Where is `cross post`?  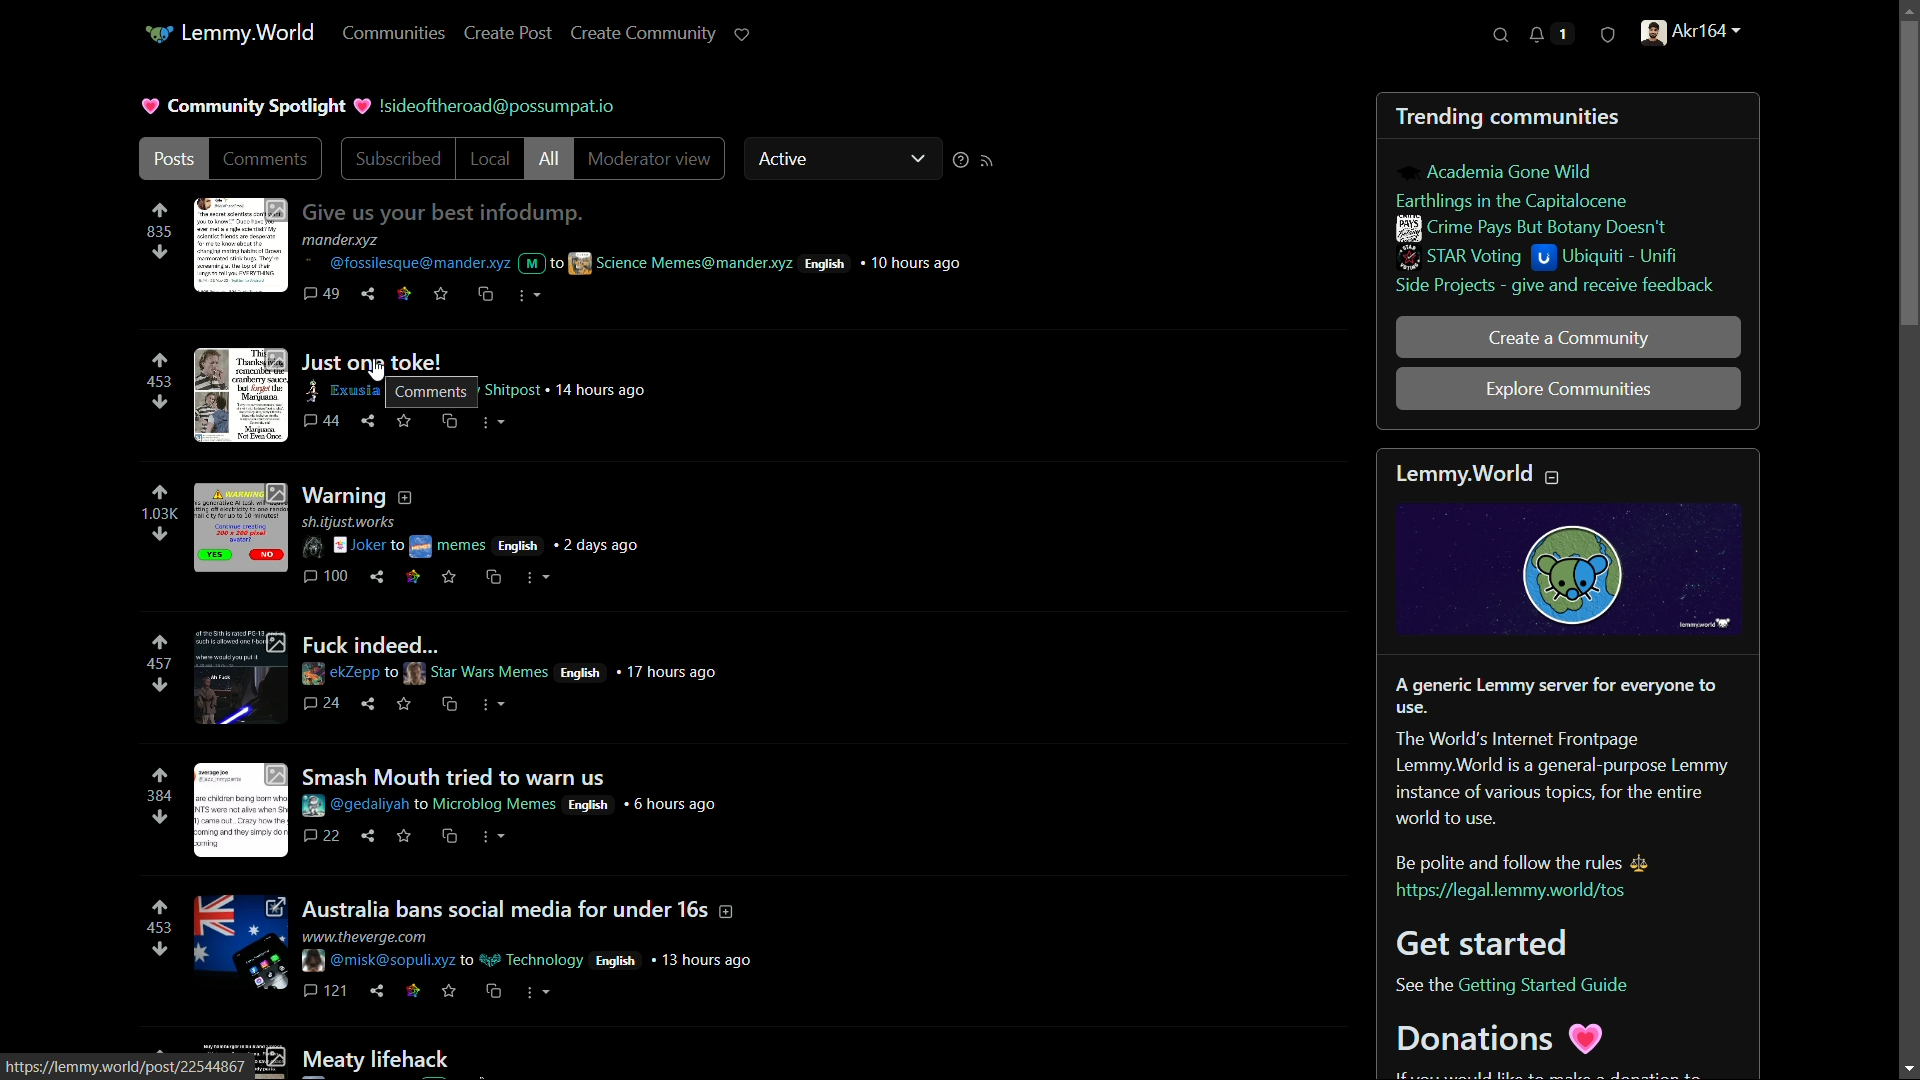 cross post is located at coordinates (451, 422).